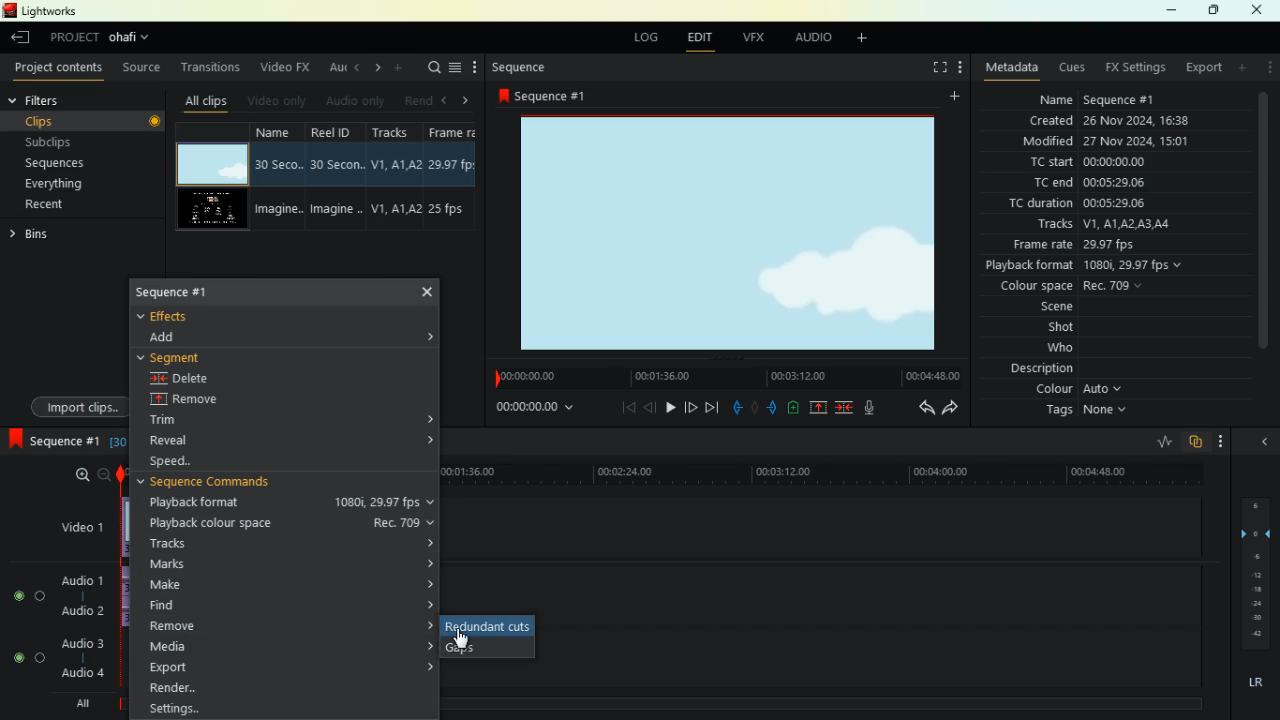 Image resolution: width=1280 pixels, height=720 pixels. What do you see at coordinates (1263, 225) in the screenshot?
I see `Scroll Bar` at bounding box center [1263, 225].